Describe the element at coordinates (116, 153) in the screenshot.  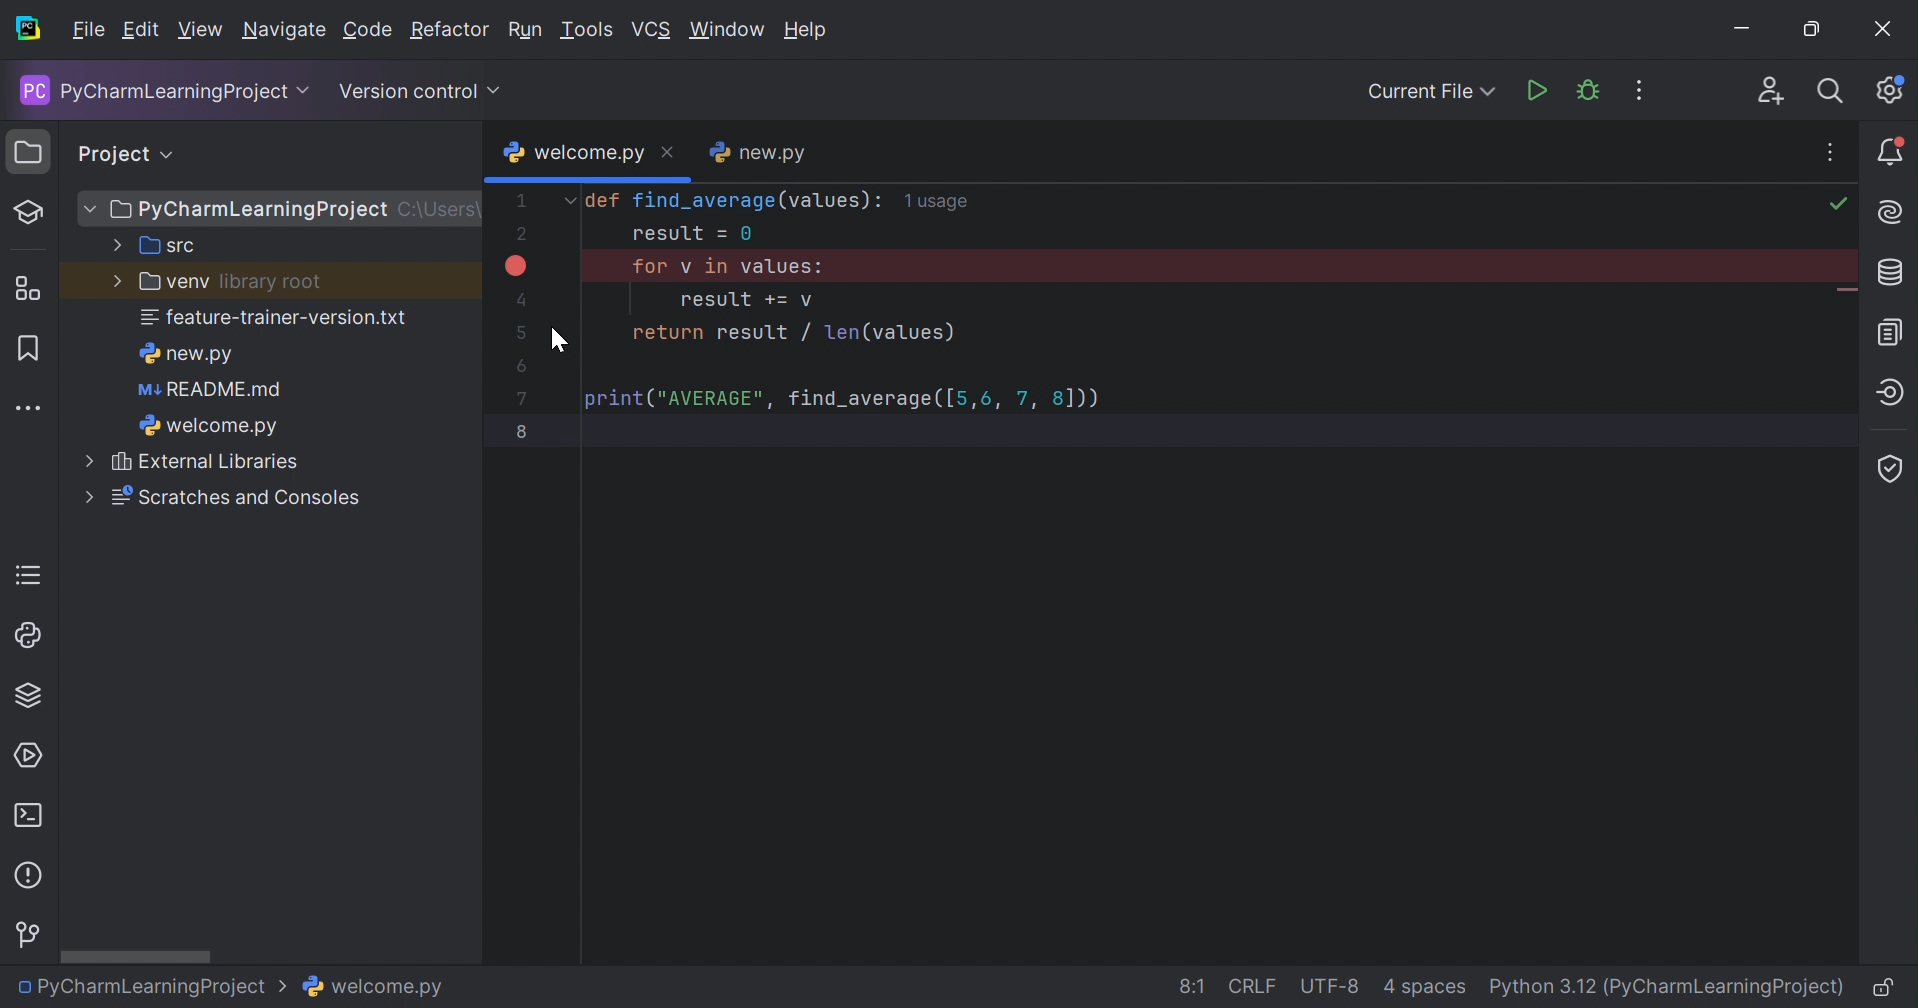
I see `Project` at that location.